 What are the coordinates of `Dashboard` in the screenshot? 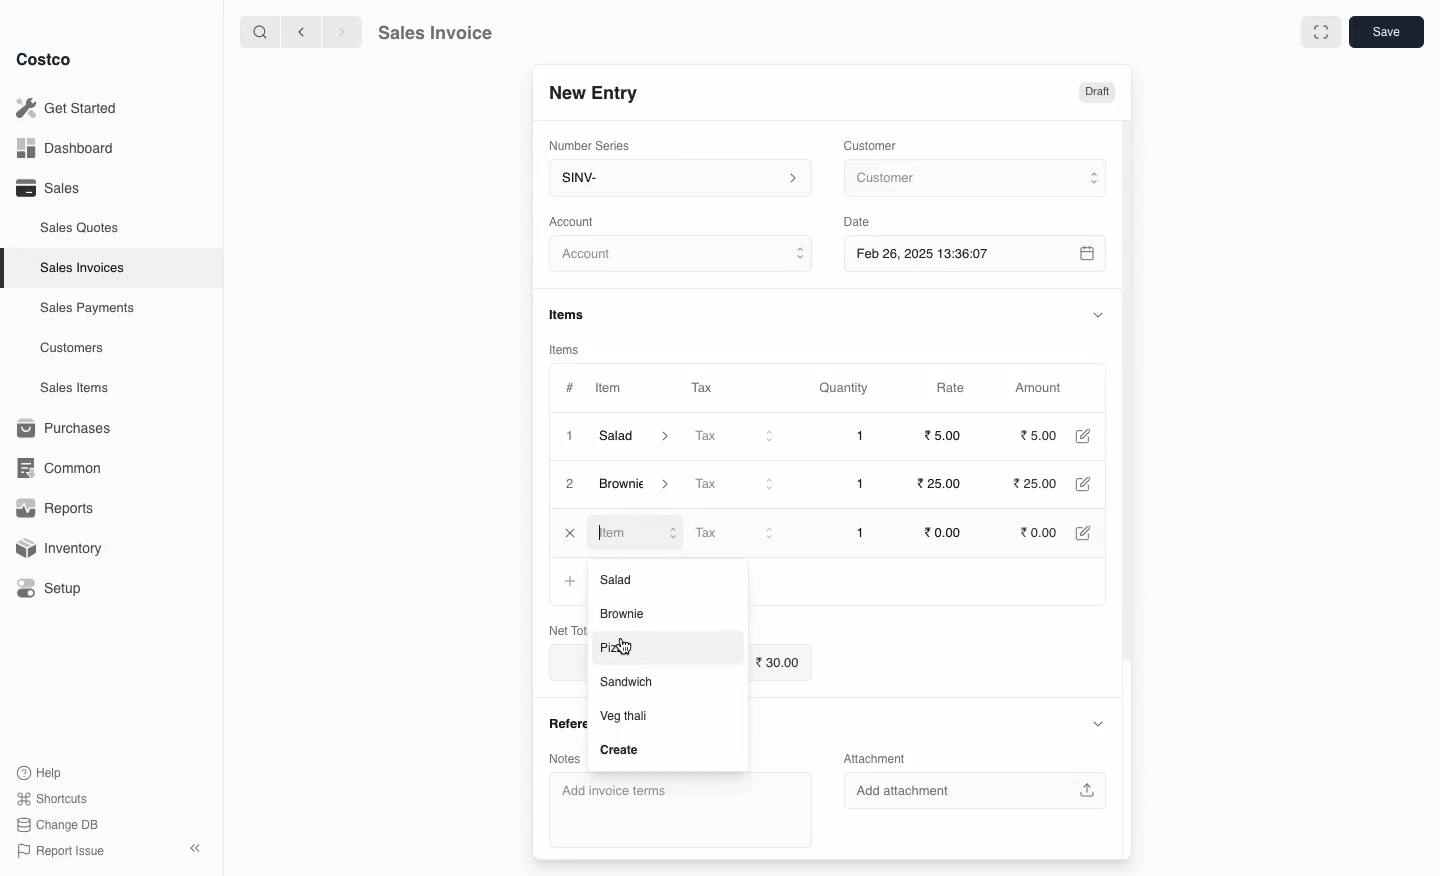 It's located at (62, 149).